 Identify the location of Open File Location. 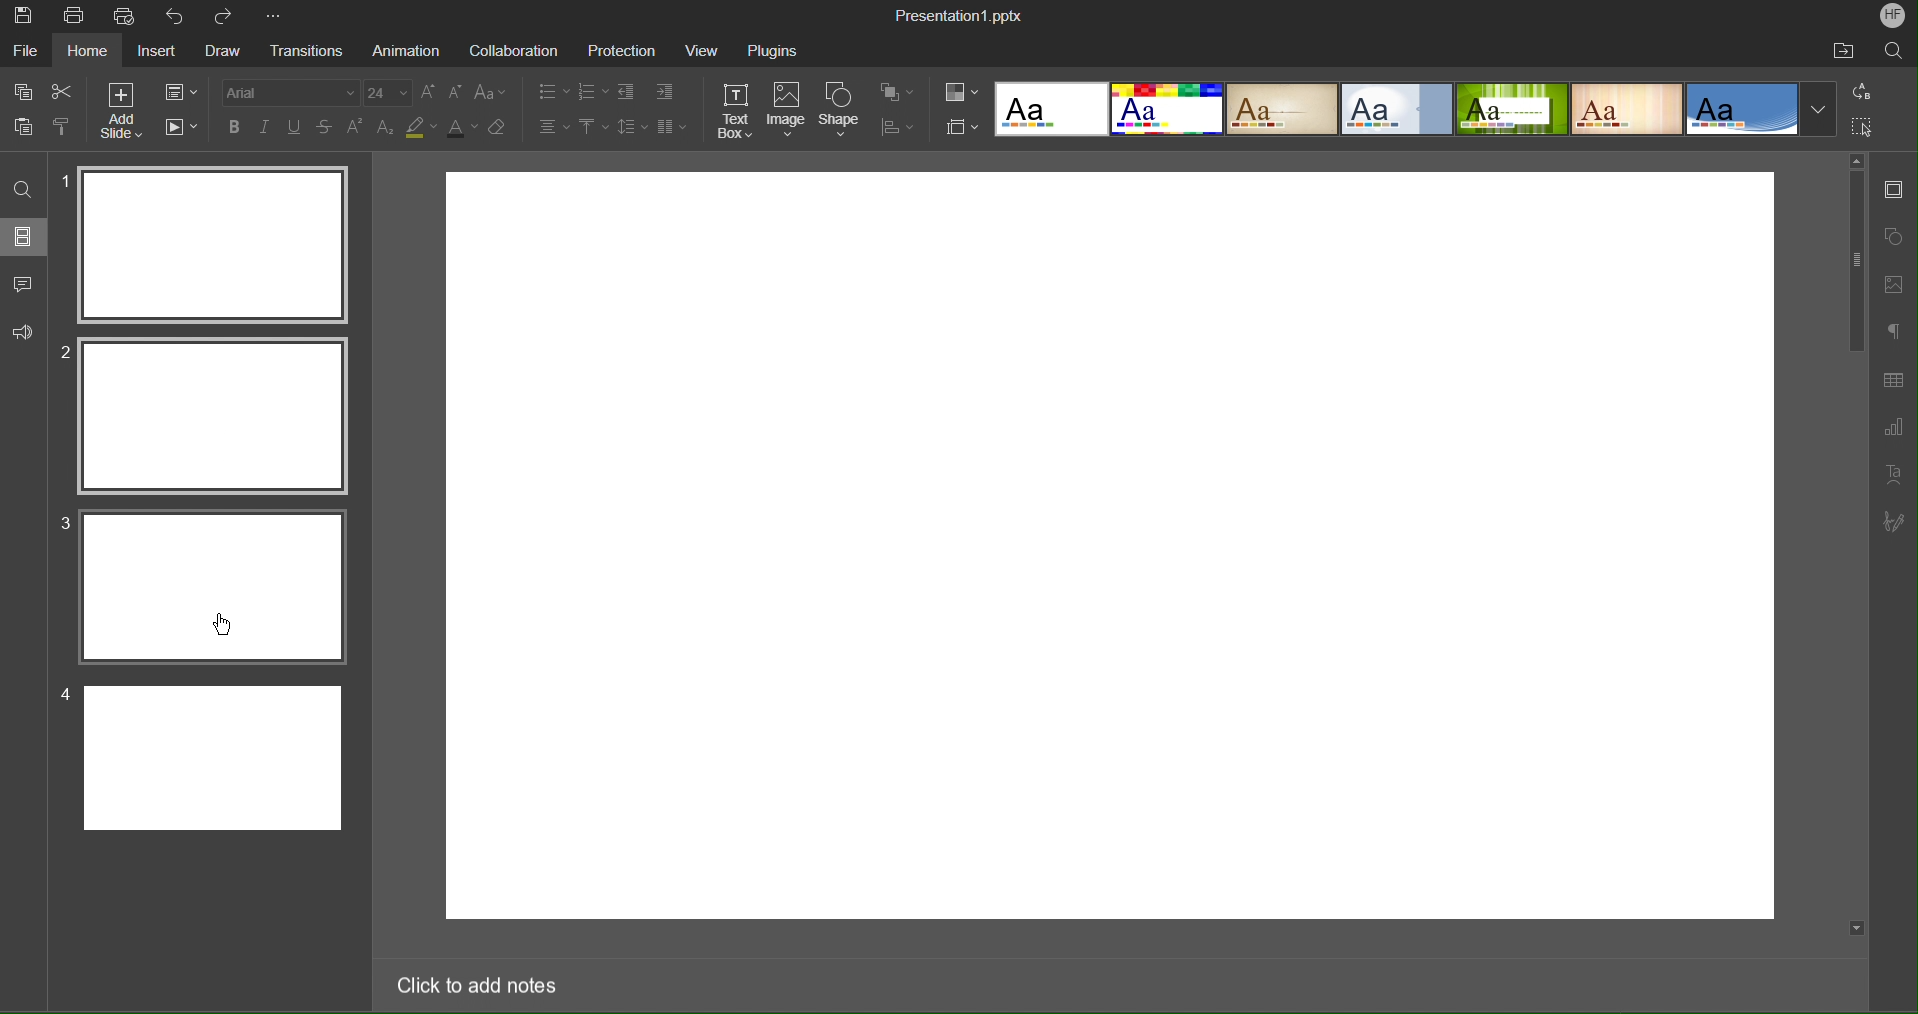
(1846, 50).